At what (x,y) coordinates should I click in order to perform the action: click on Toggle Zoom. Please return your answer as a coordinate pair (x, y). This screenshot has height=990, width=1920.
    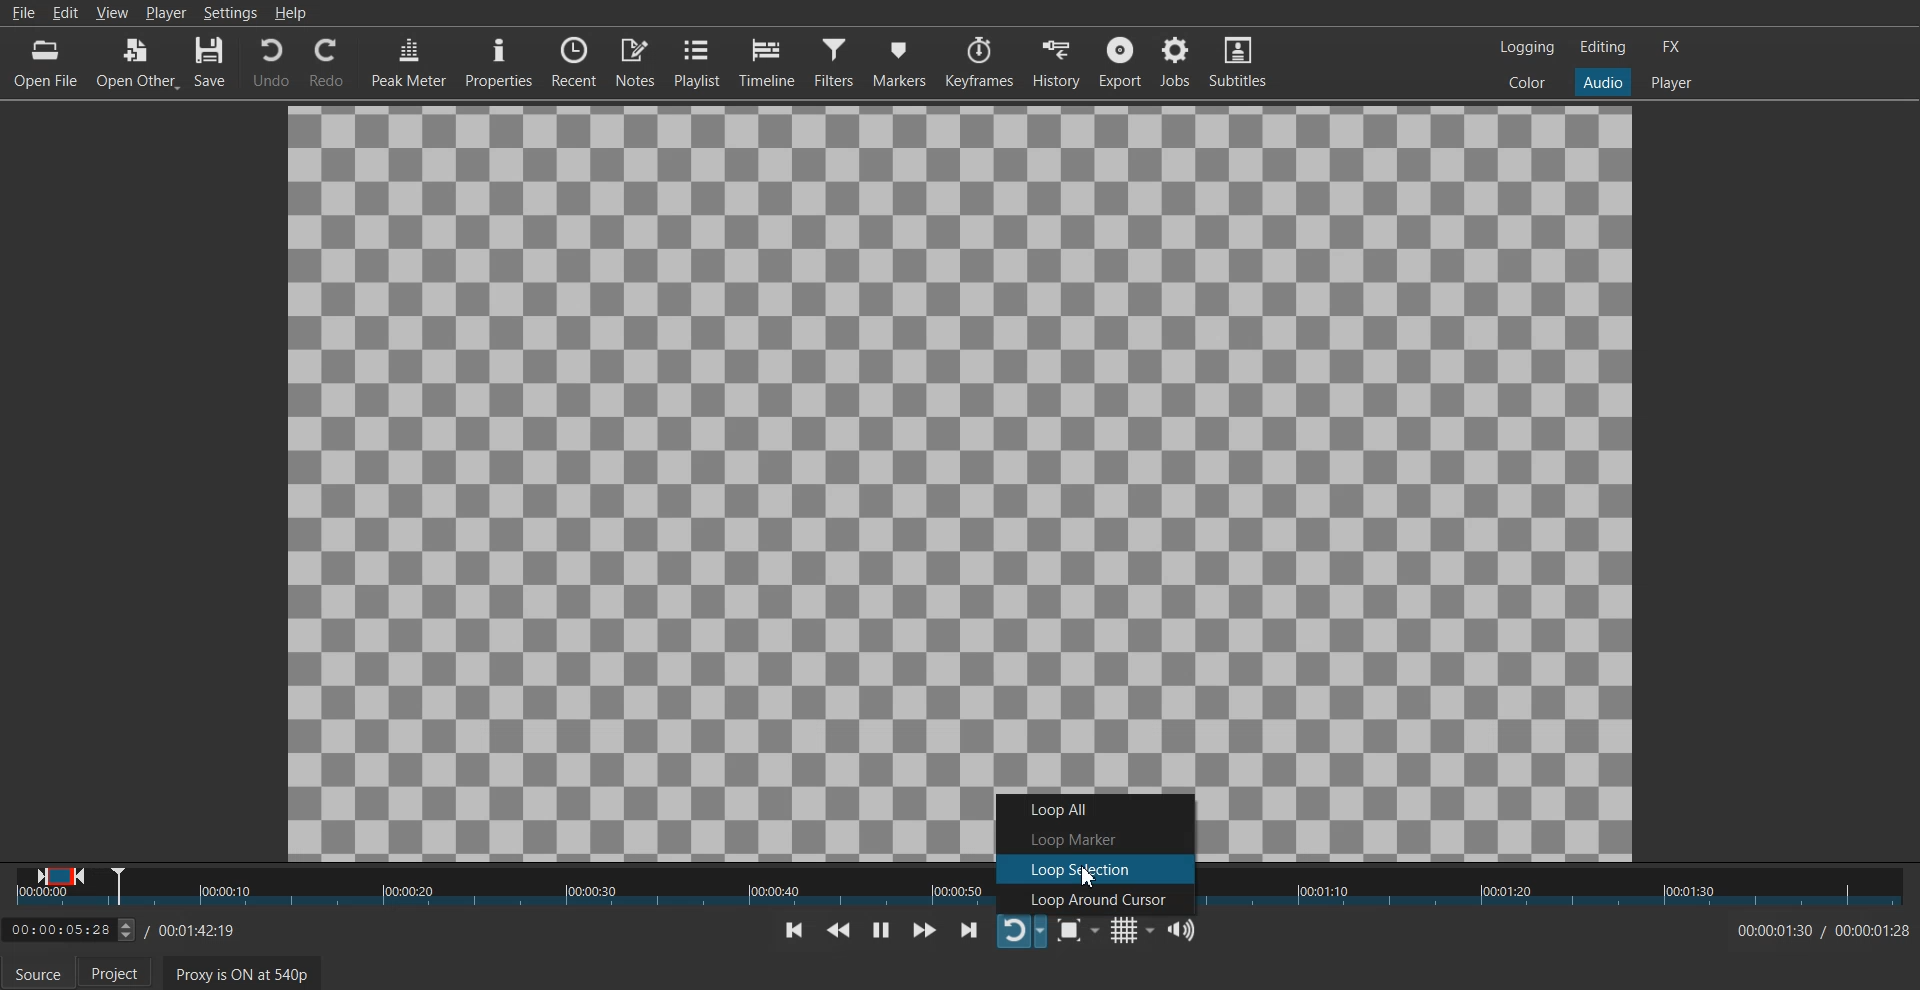
    Looking at the image, I should click on (1077, 931).